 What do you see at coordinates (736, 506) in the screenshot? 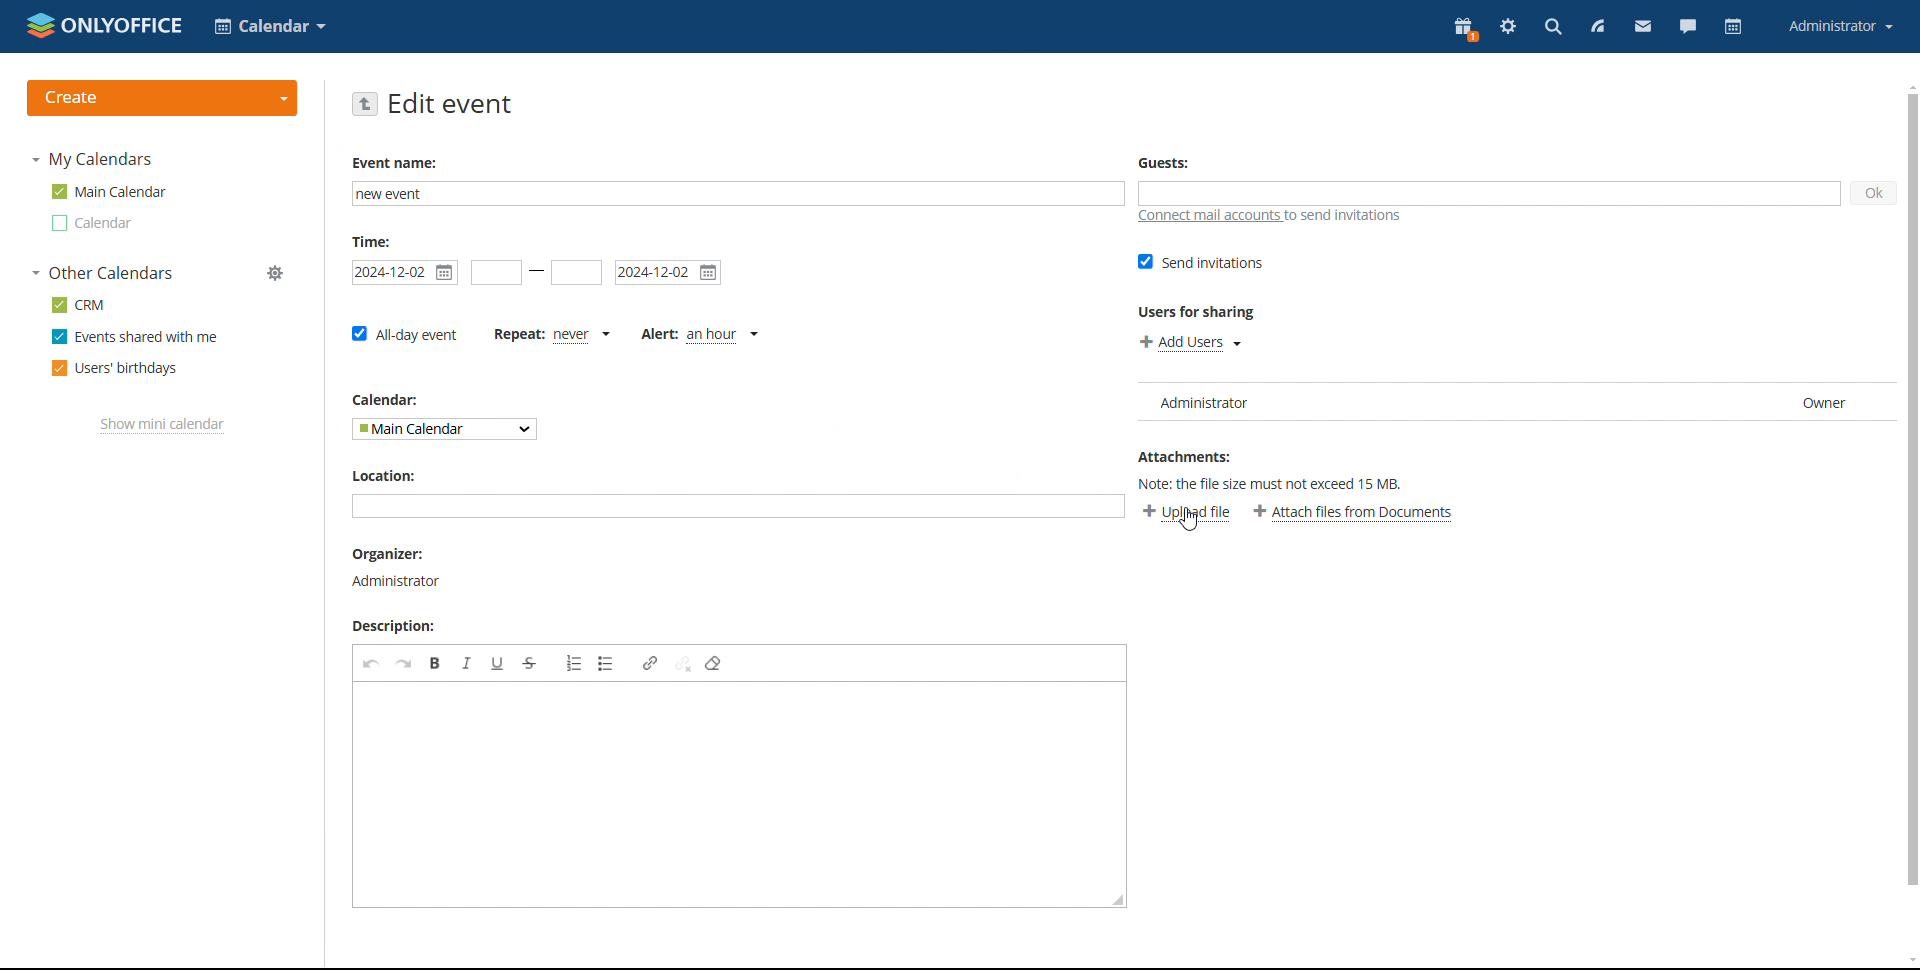
I see `add location` at bounding box center [736, 506].